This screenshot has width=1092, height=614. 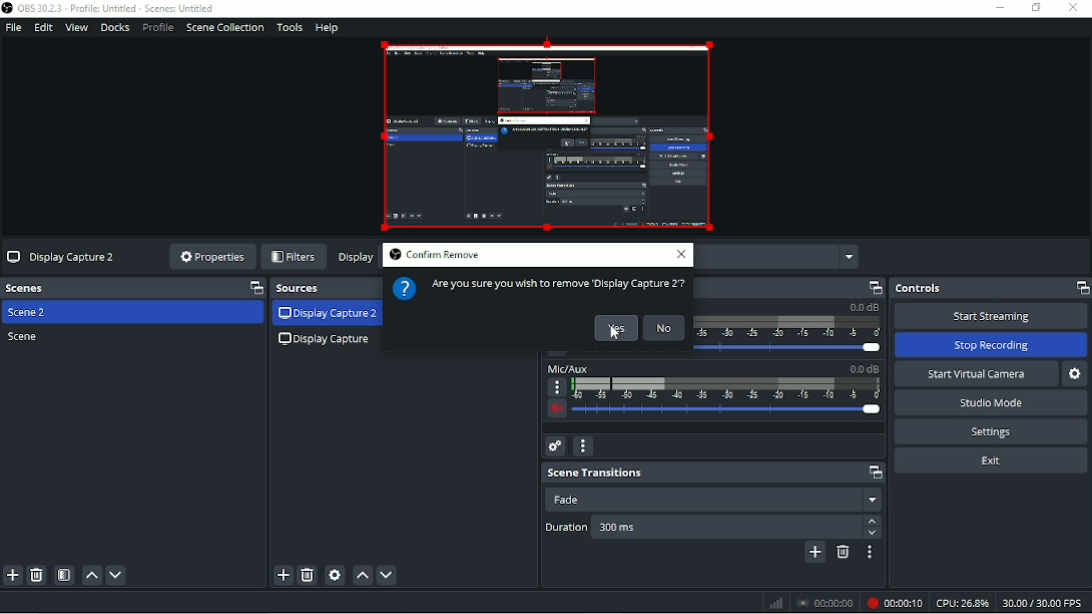 I want to click on Configure virtual camera, so click(x=1075, y=374).